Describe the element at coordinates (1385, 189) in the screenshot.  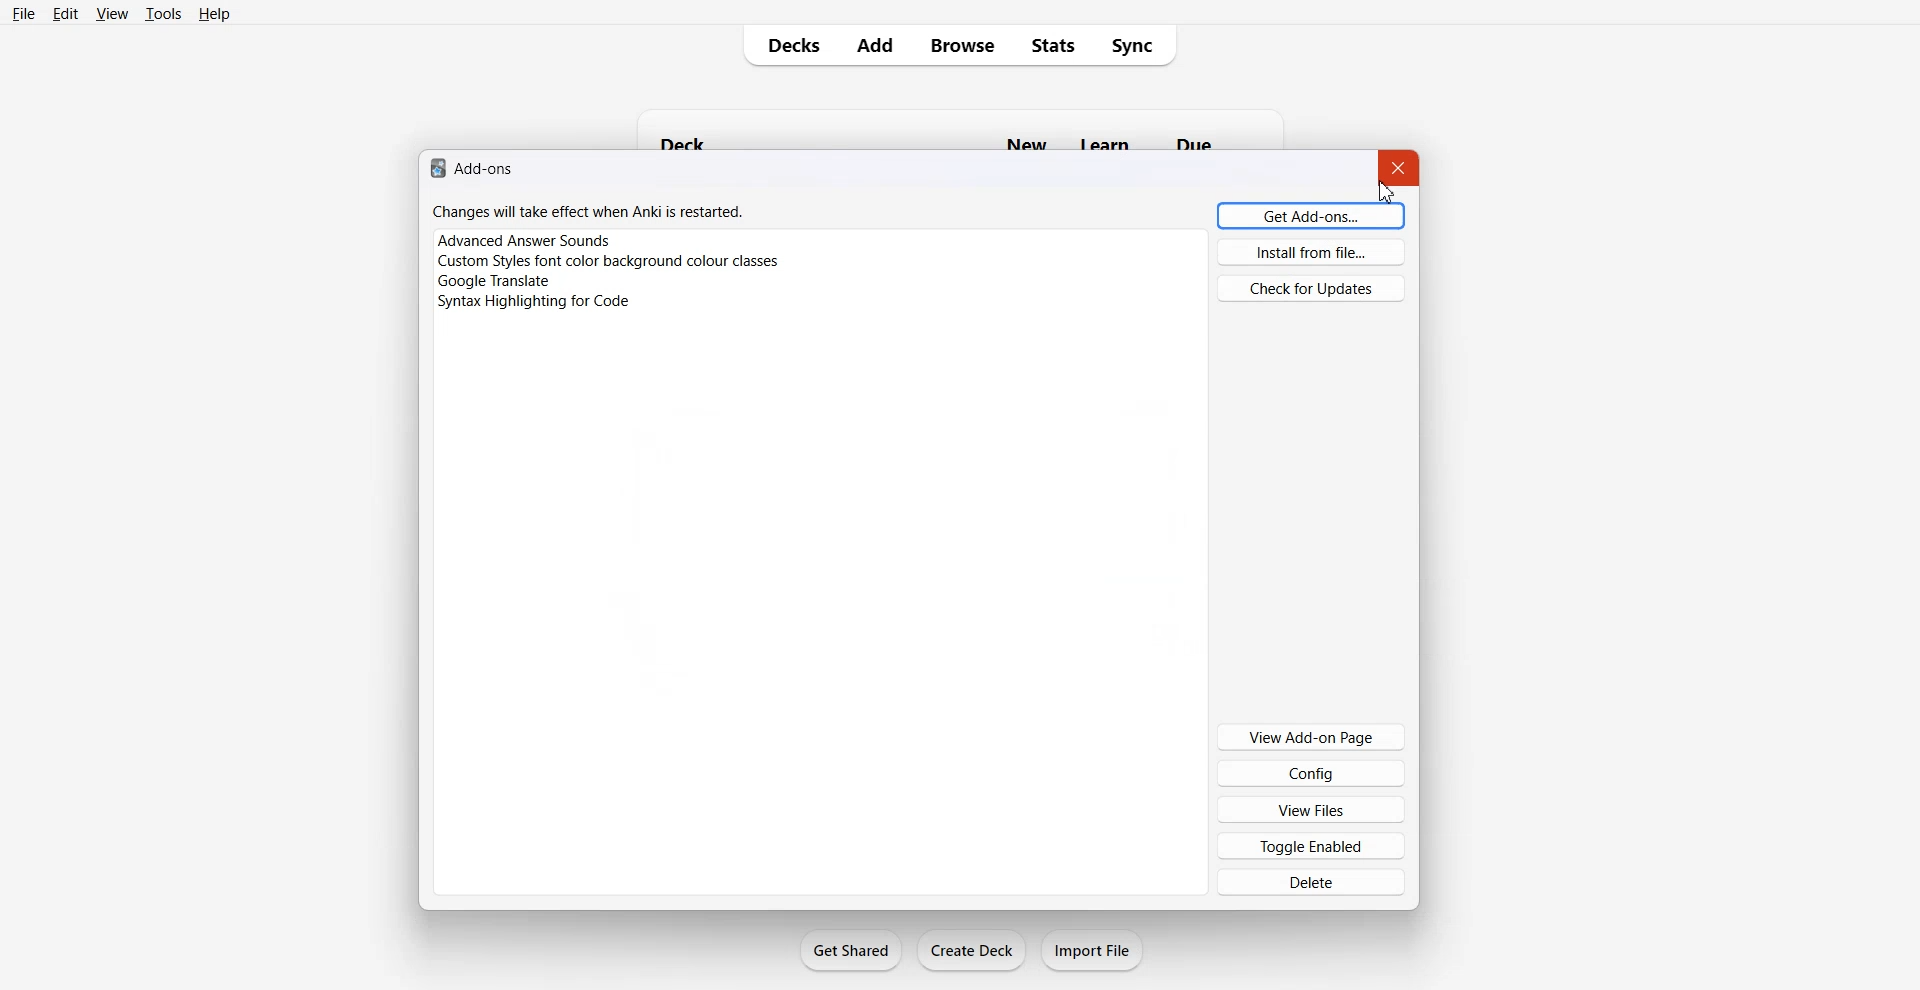
I see `Cursor` at that location.